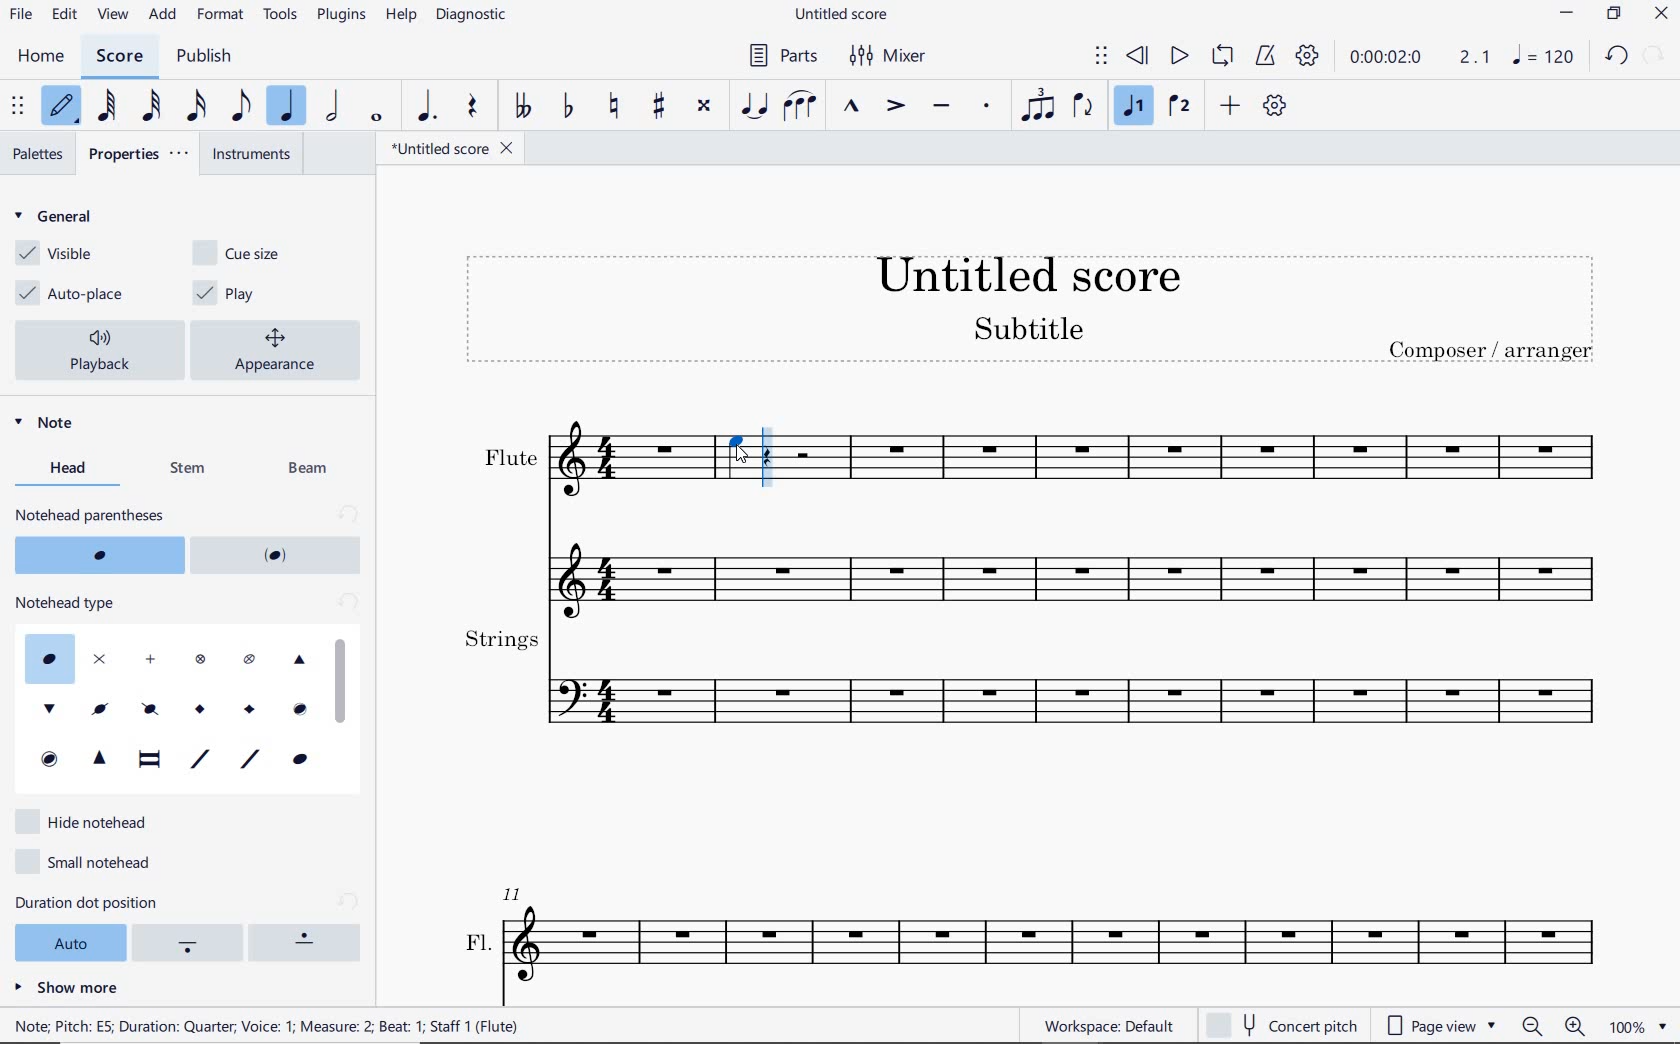  Describe the element at coordinates (108, 106) in the screenshot. I see `64TH NOTE` at that location.